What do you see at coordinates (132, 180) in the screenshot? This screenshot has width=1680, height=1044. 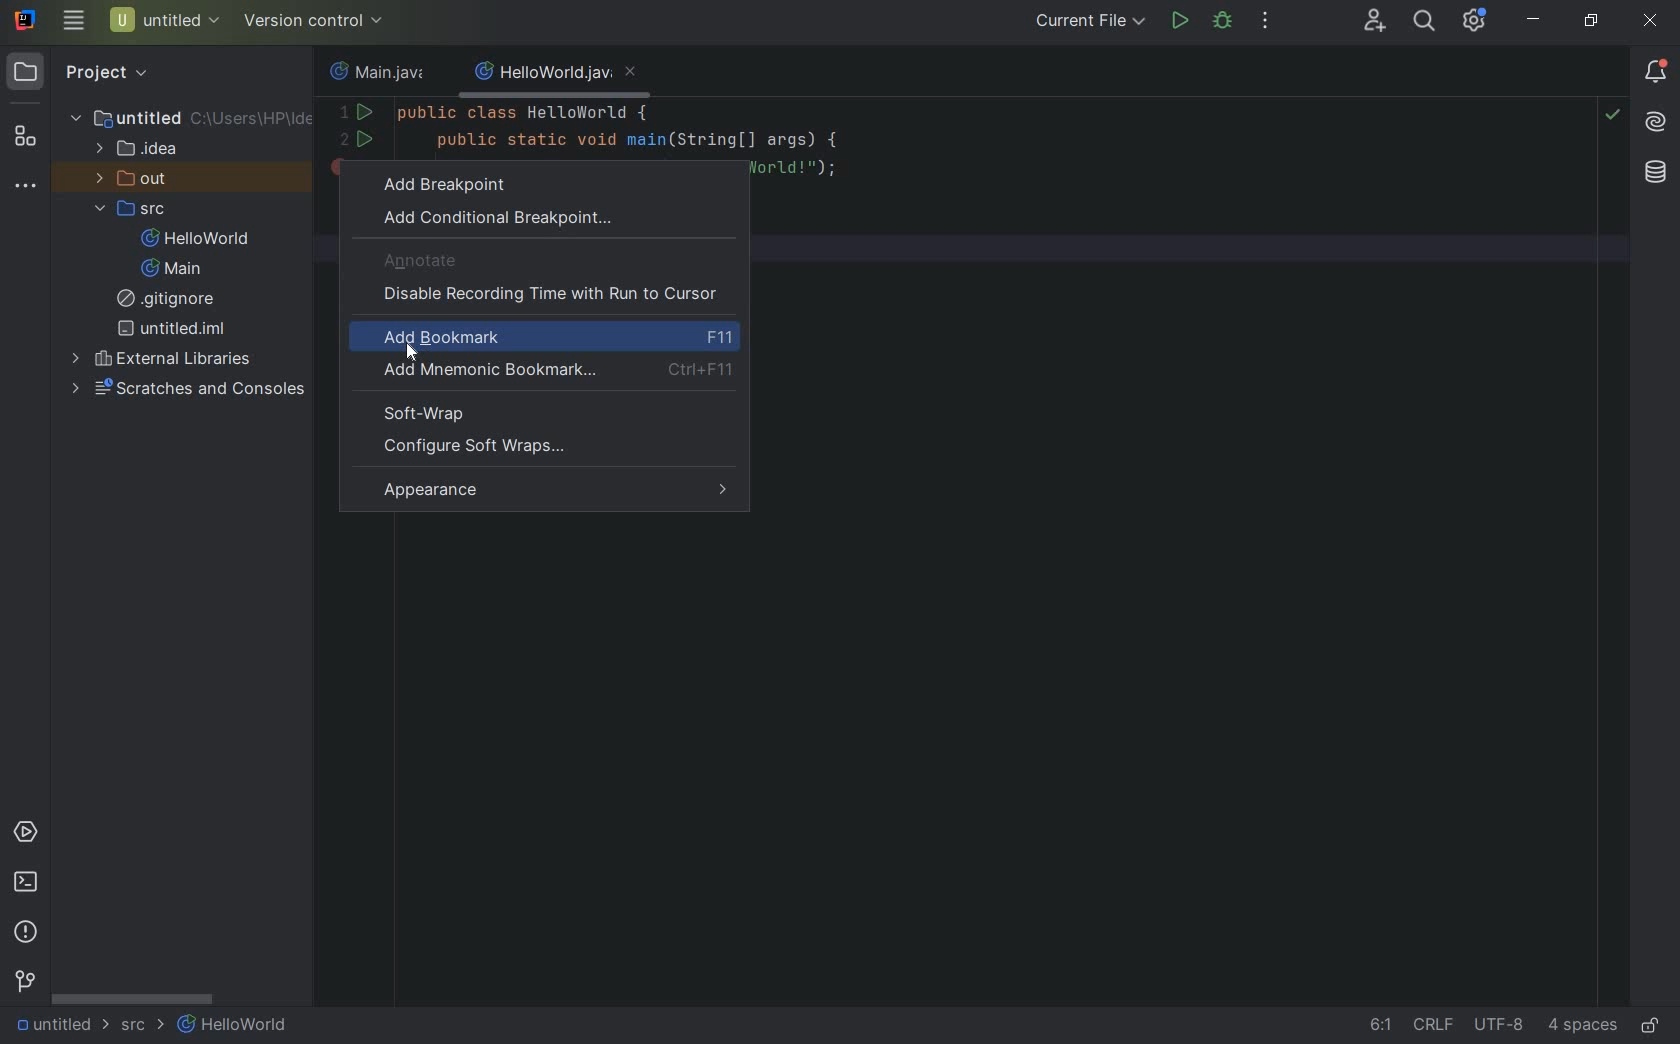 I see `out` at bounding box center [132, 180].